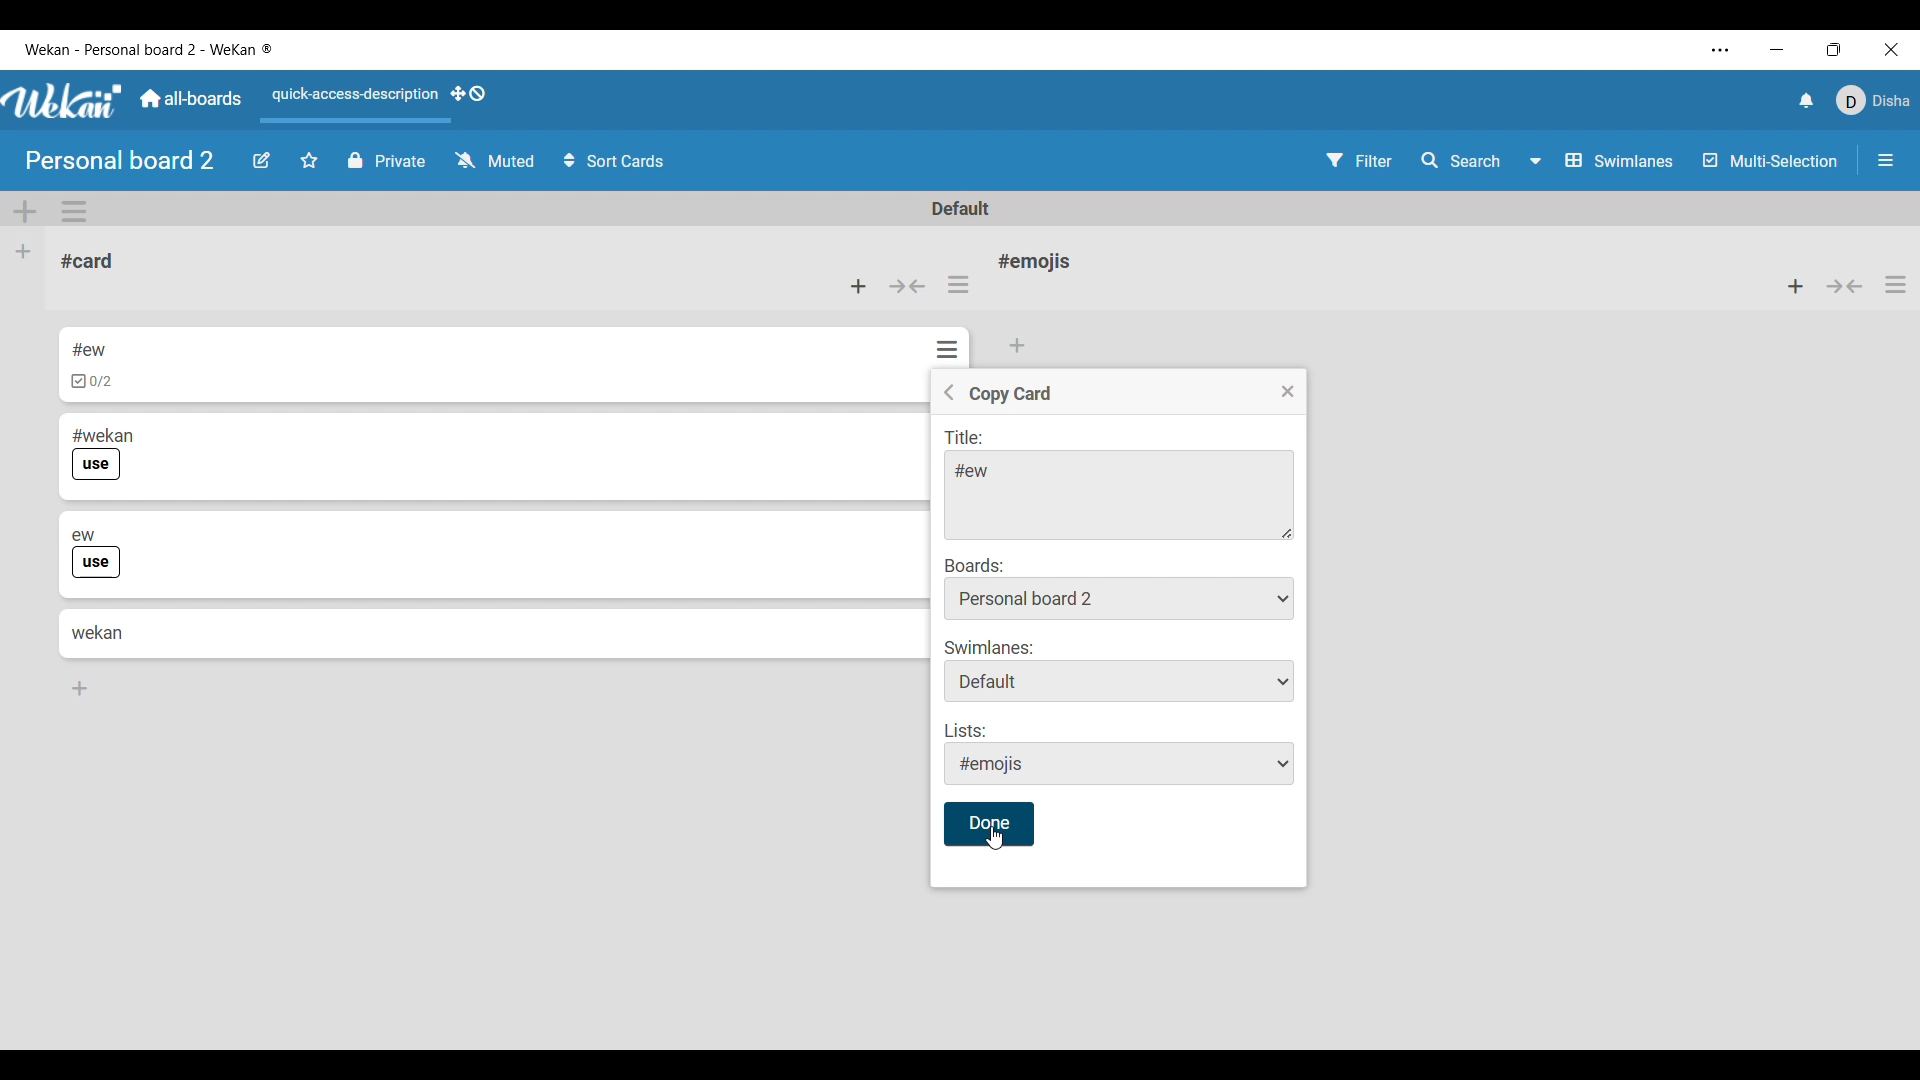  I want to click on Indicates checklist in card 1, so click(92, 382).